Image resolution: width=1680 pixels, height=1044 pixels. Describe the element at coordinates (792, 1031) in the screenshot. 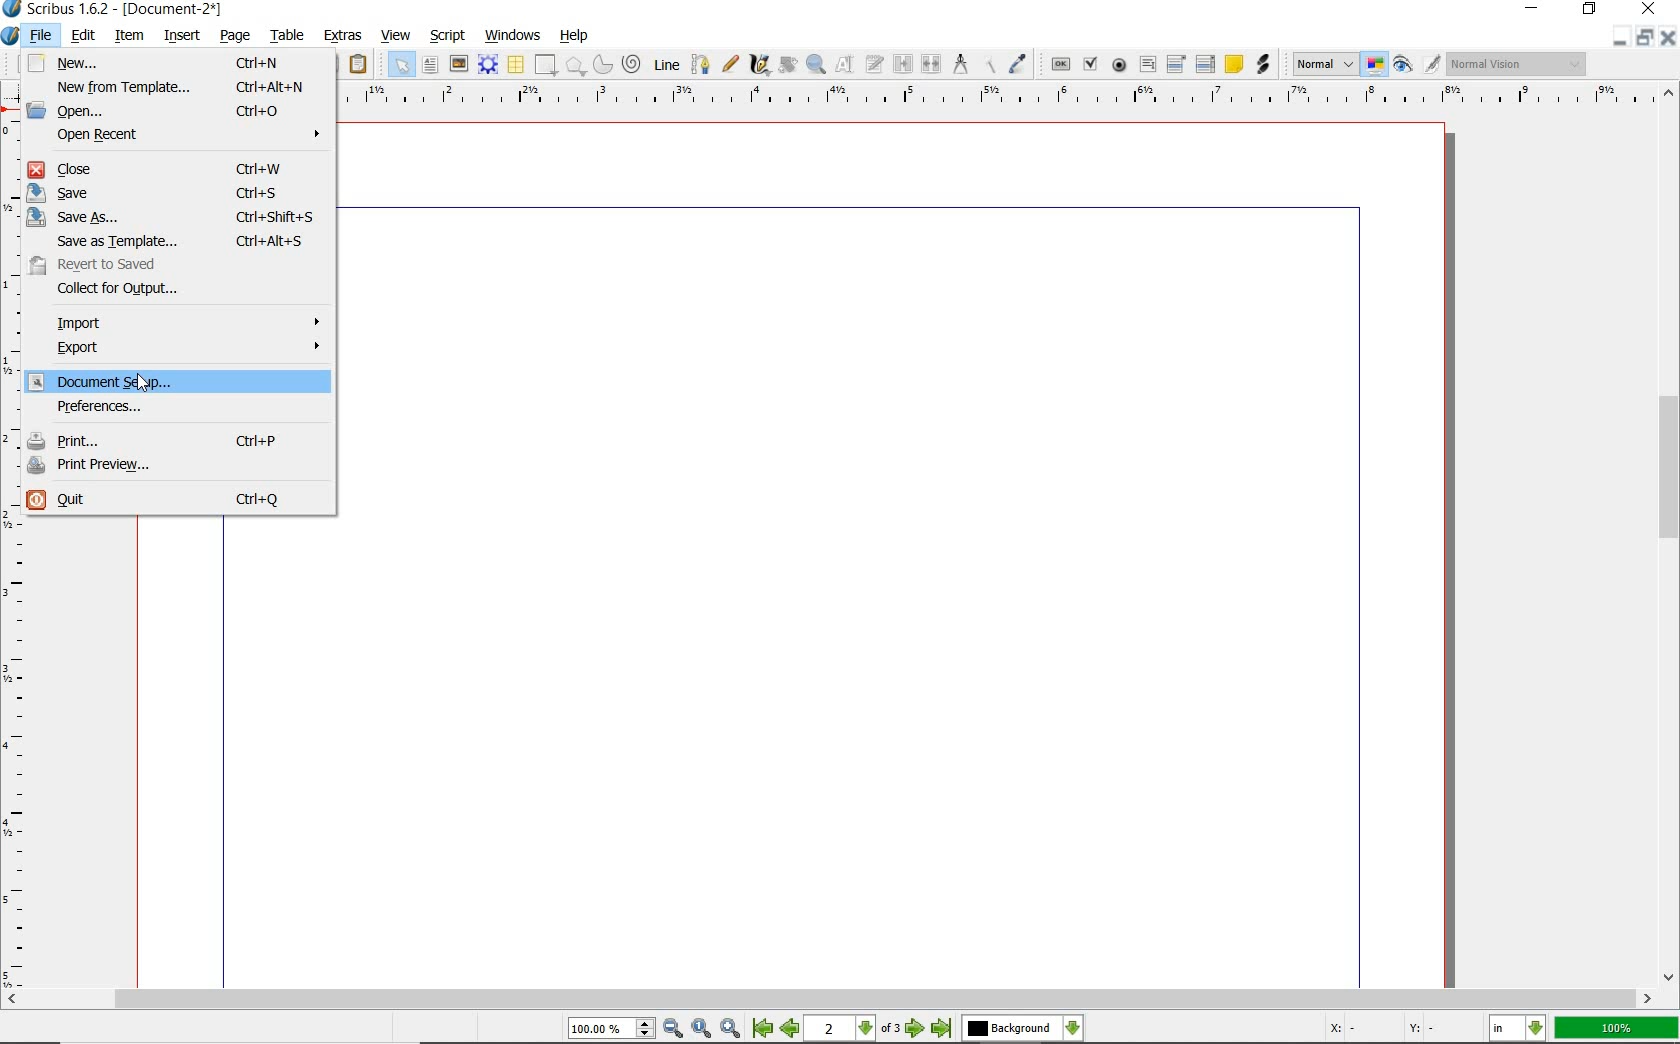

I see `Previous Page` at that location.